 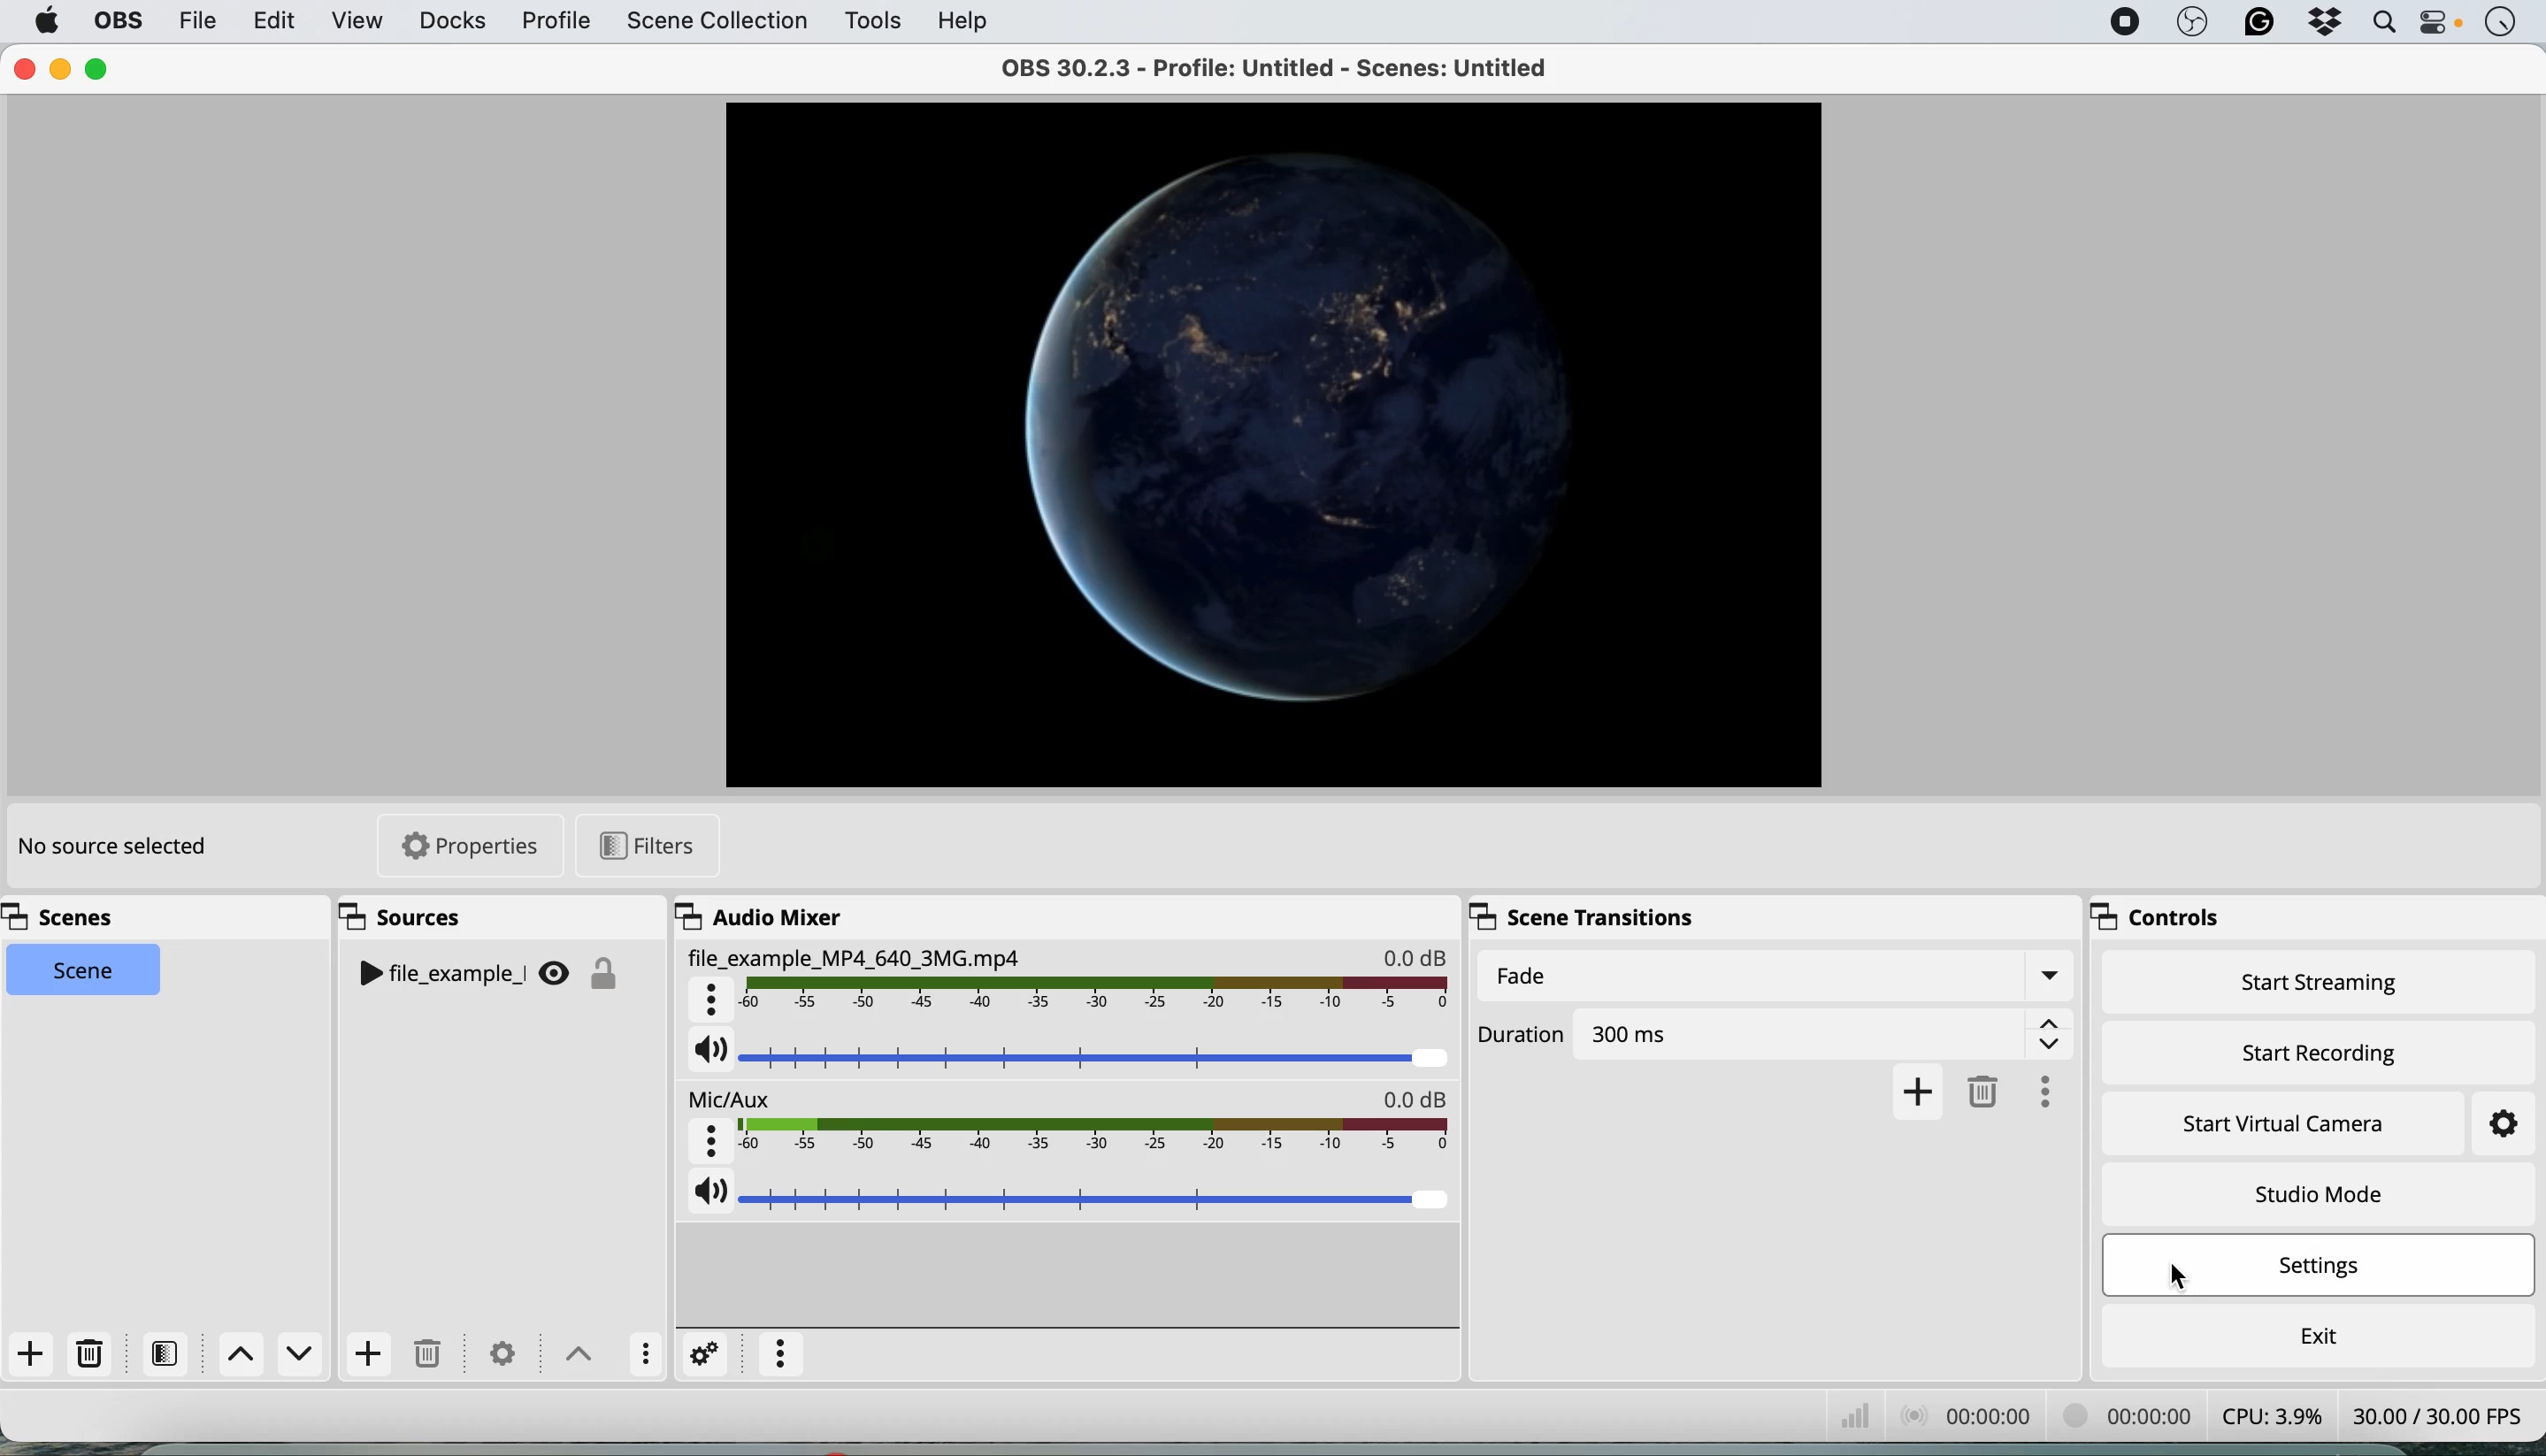 I want to click on exit, so click(x=2314, y=1331).